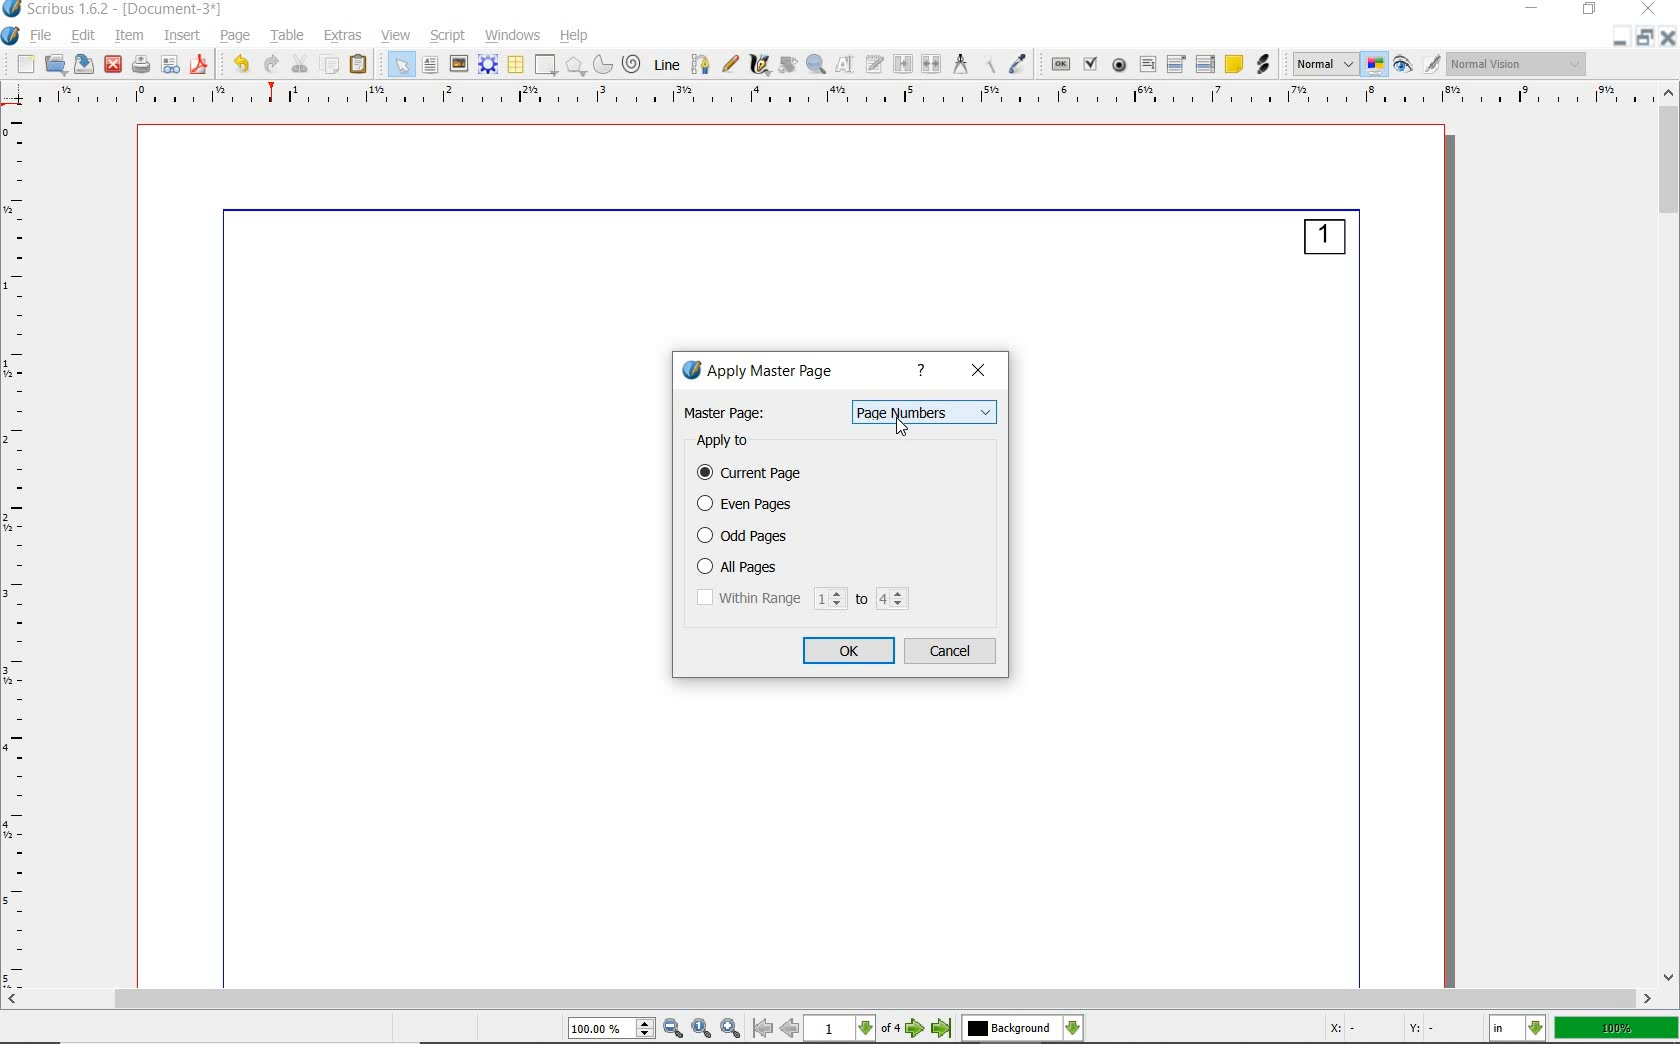  Describe the element at coordinates (1207, 64) in the screenshot. I see `pdf list box` at that location.